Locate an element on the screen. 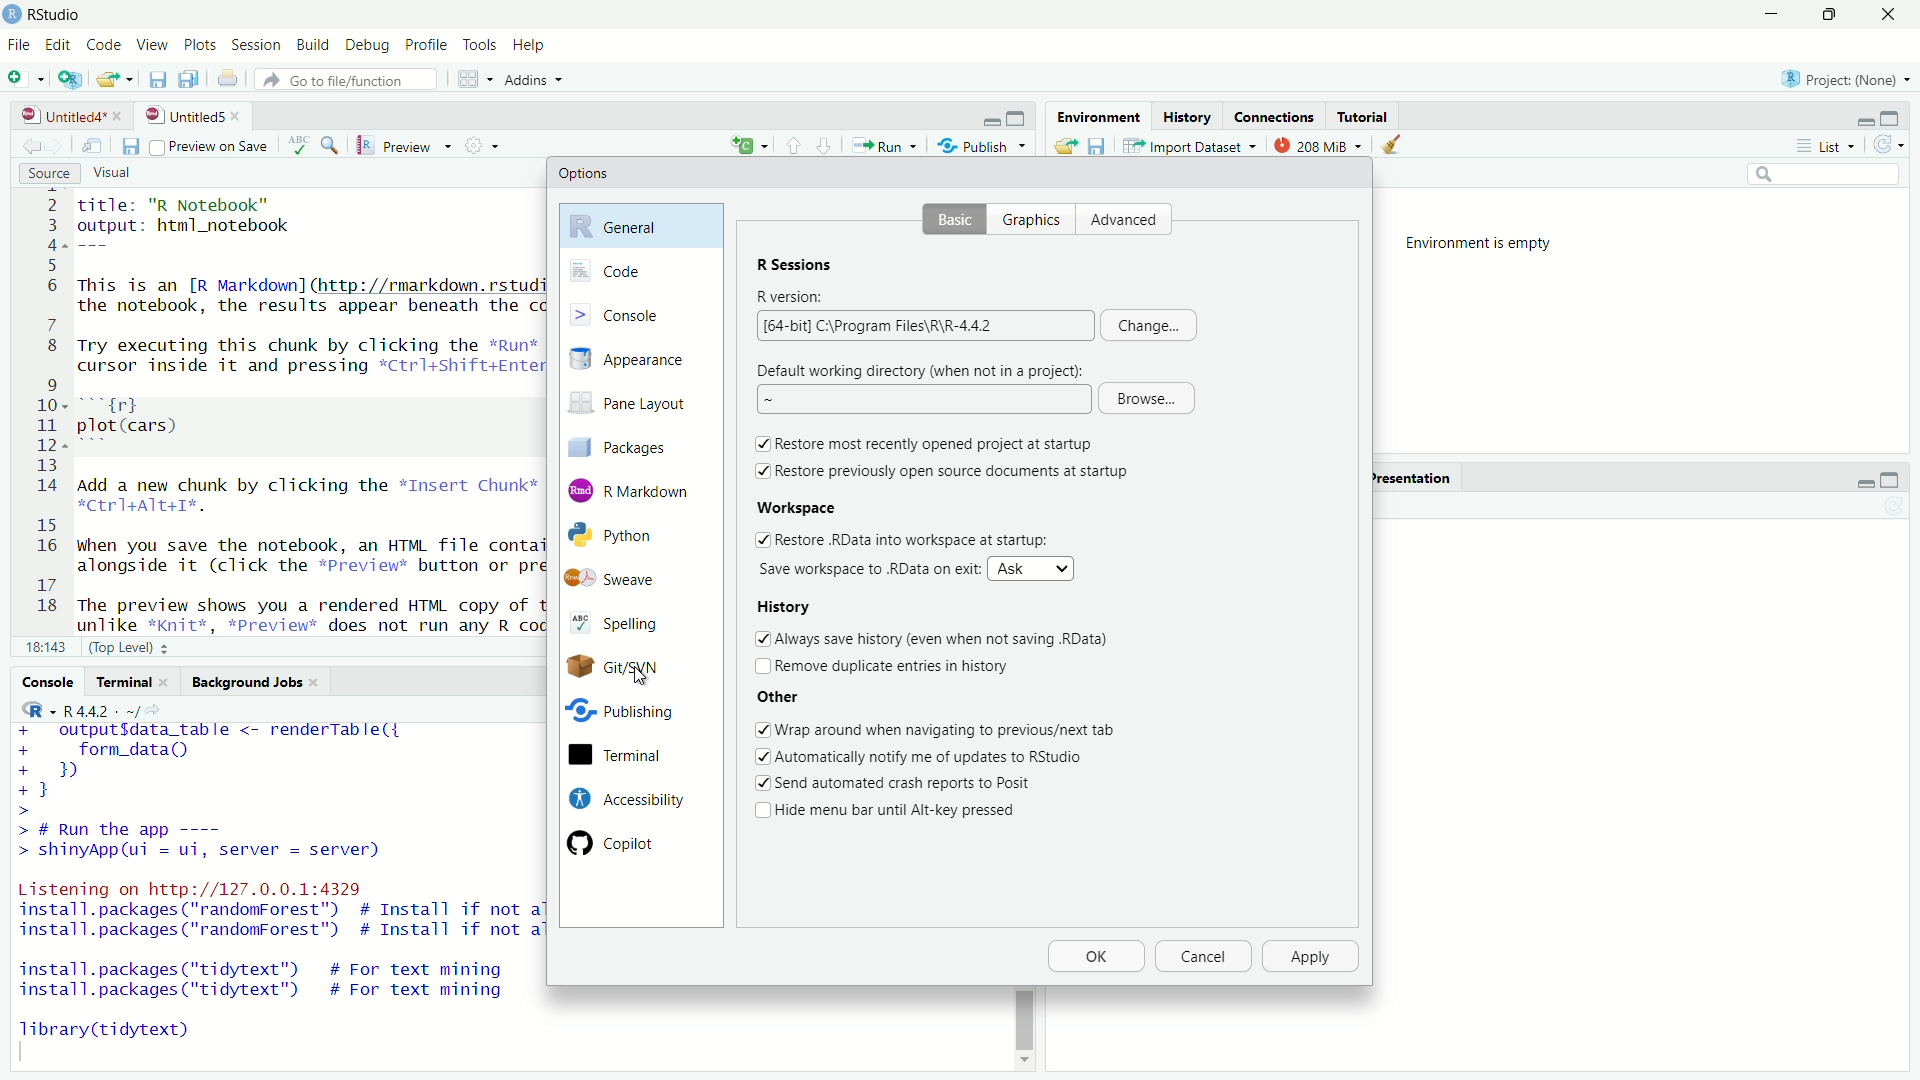  Restore RData into workspace at startup: is located at coordinates (912, 540).